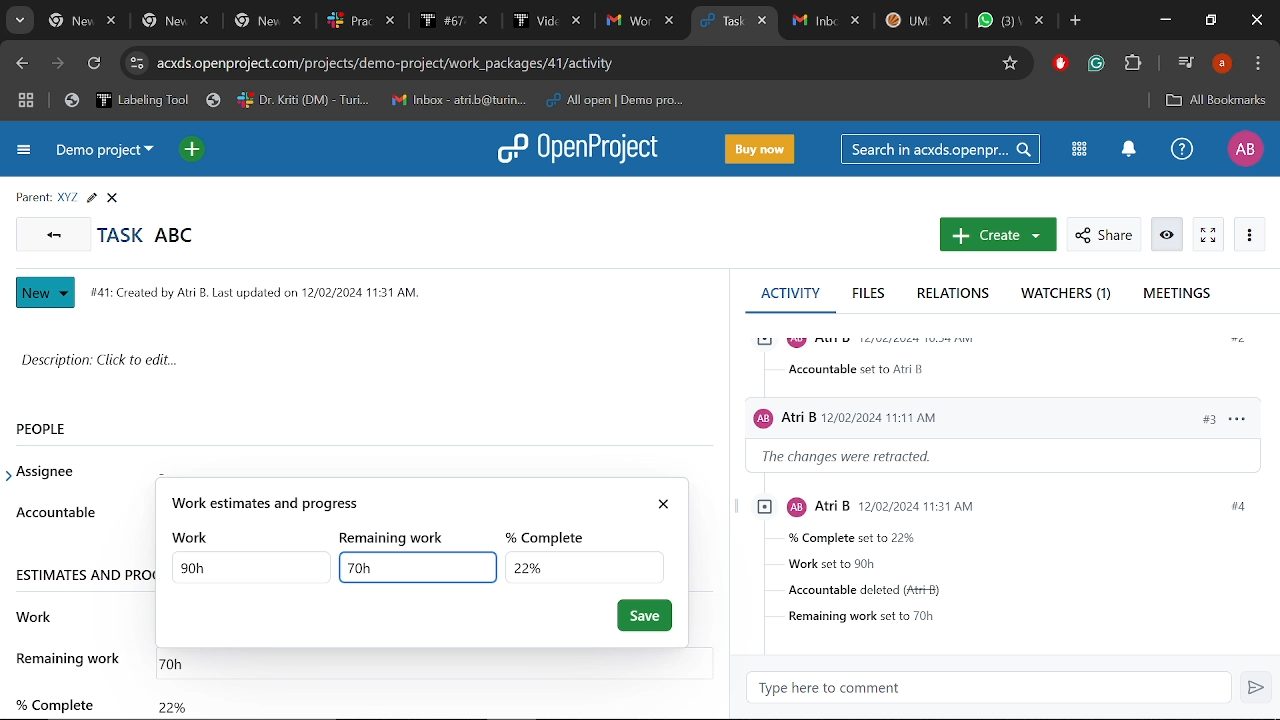 This screenshot has height=720, width=1280. I want to click on Info, so click(1168, 235).